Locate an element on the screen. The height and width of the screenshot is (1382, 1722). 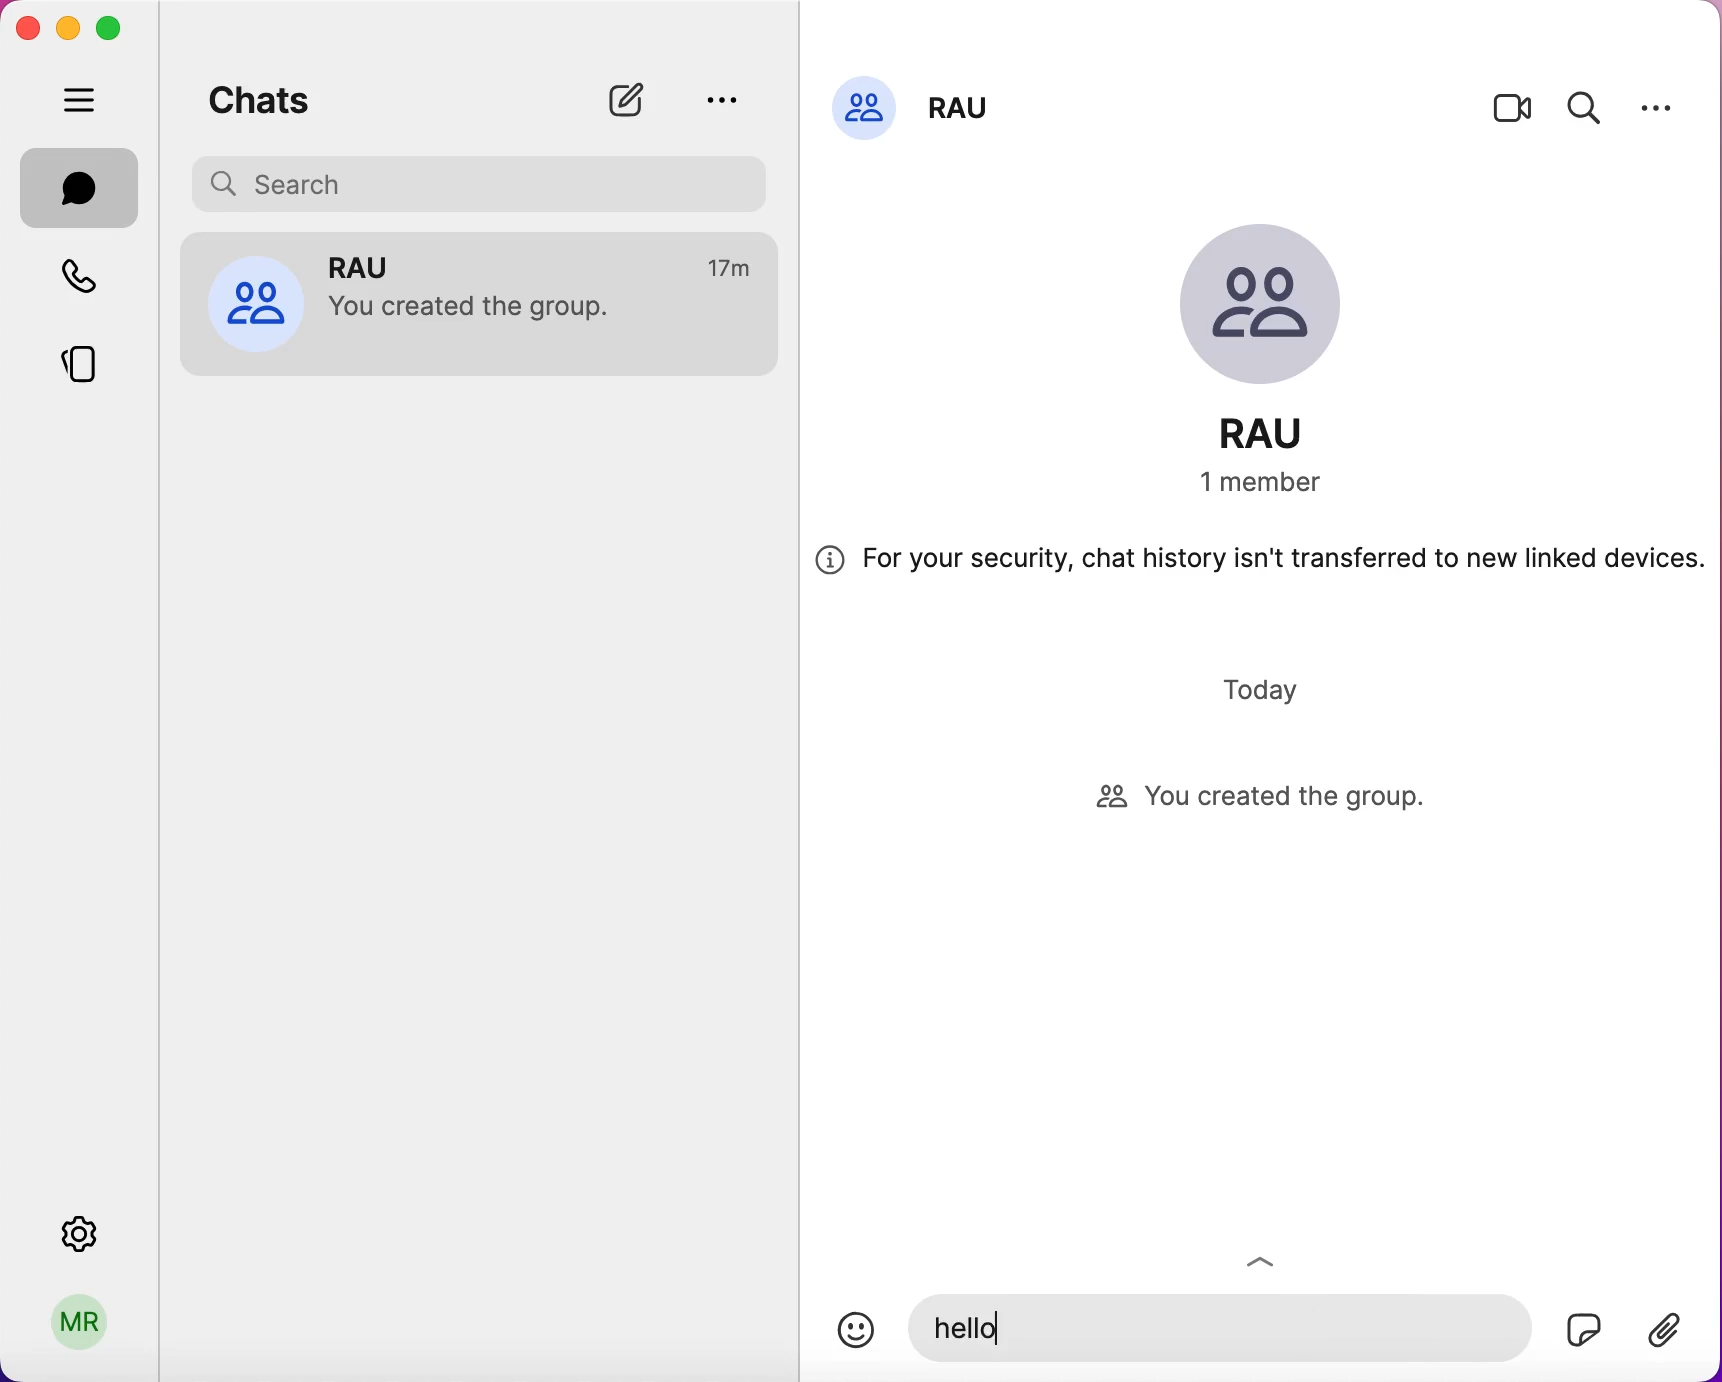
attach is located at coordinates (1674, 1333).